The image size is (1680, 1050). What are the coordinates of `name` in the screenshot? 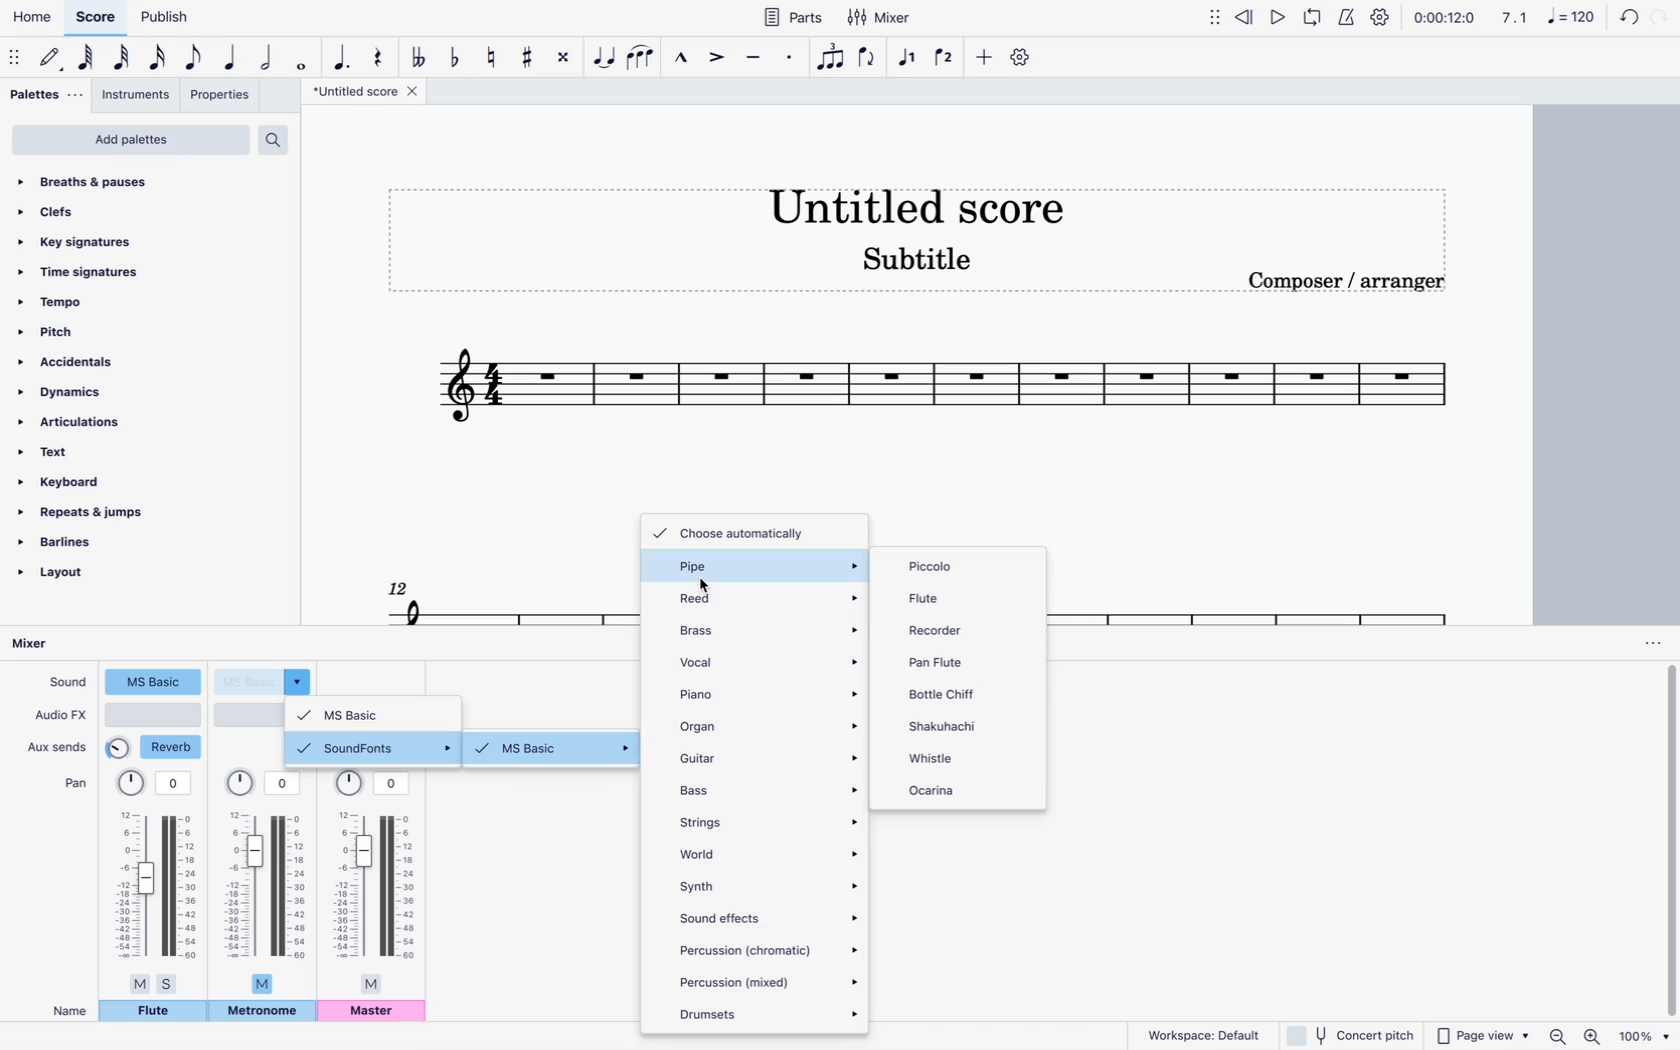 It's located at (63, 1010).